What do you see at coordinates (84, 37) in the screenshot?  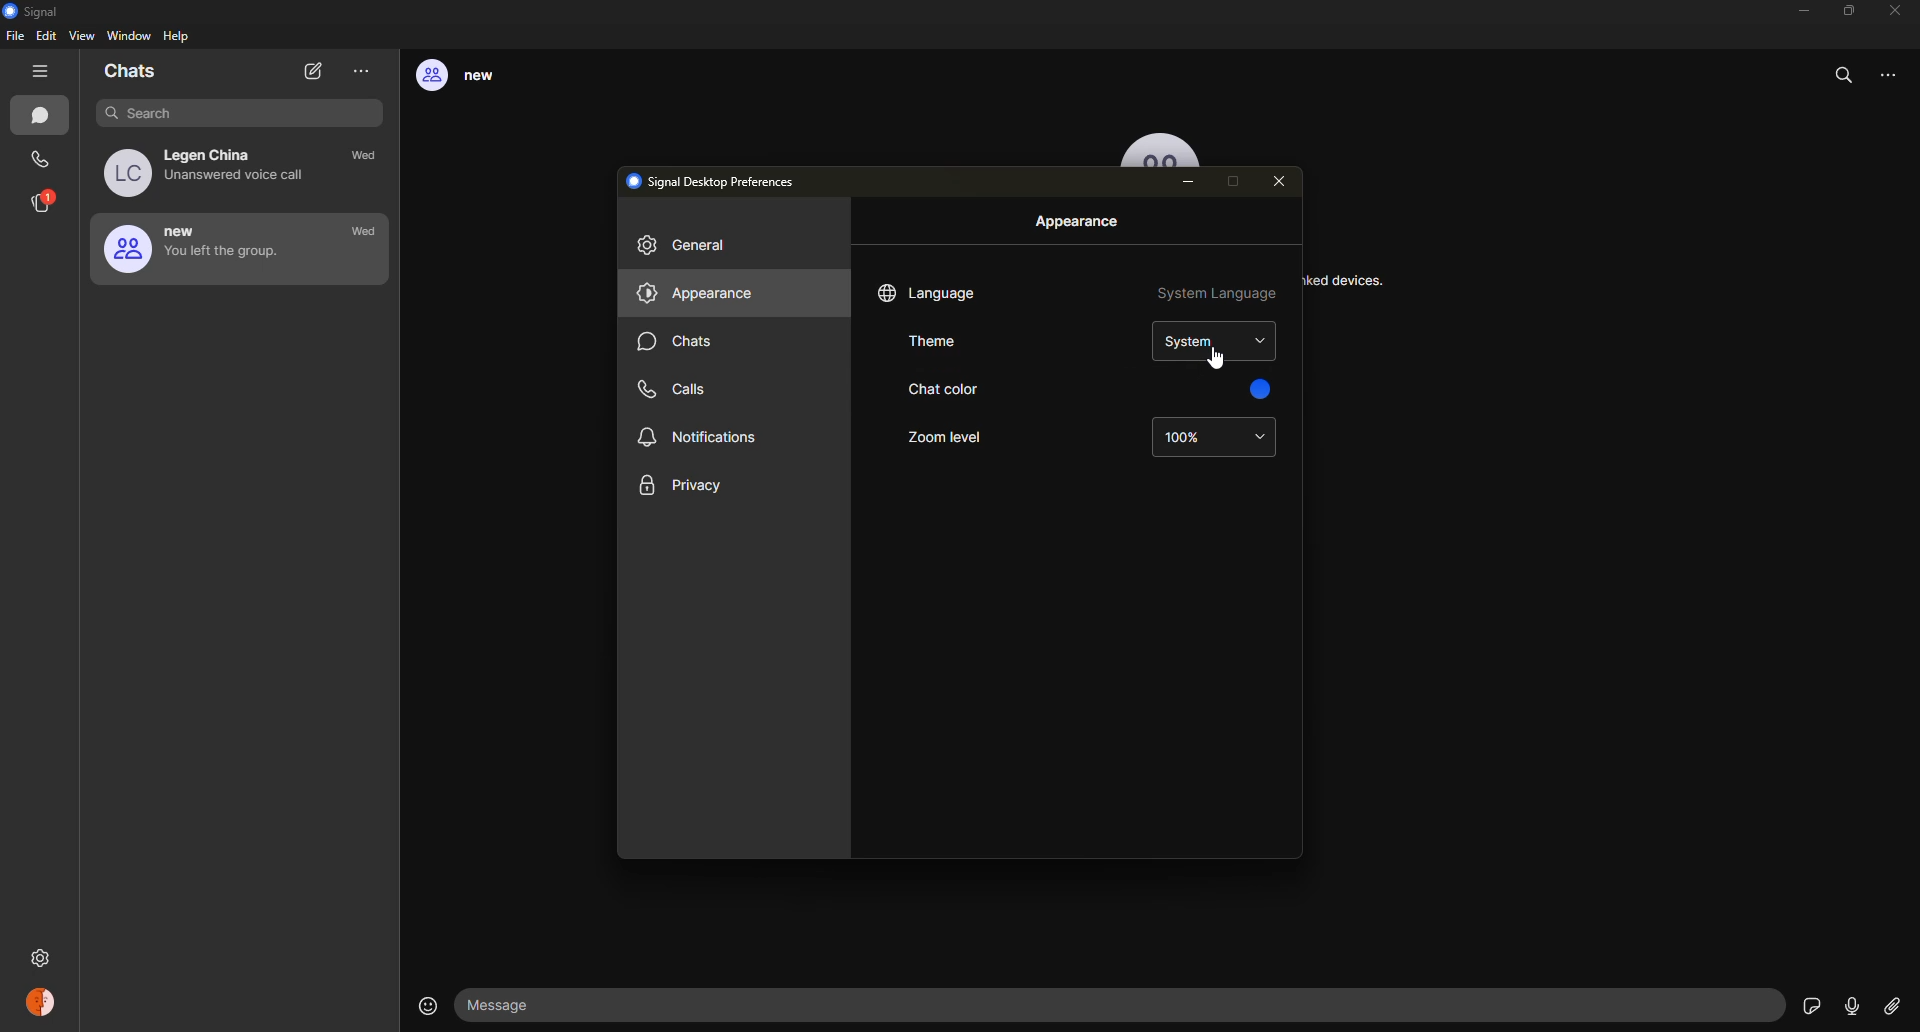 I see `view` at bounding box center [84, 37].